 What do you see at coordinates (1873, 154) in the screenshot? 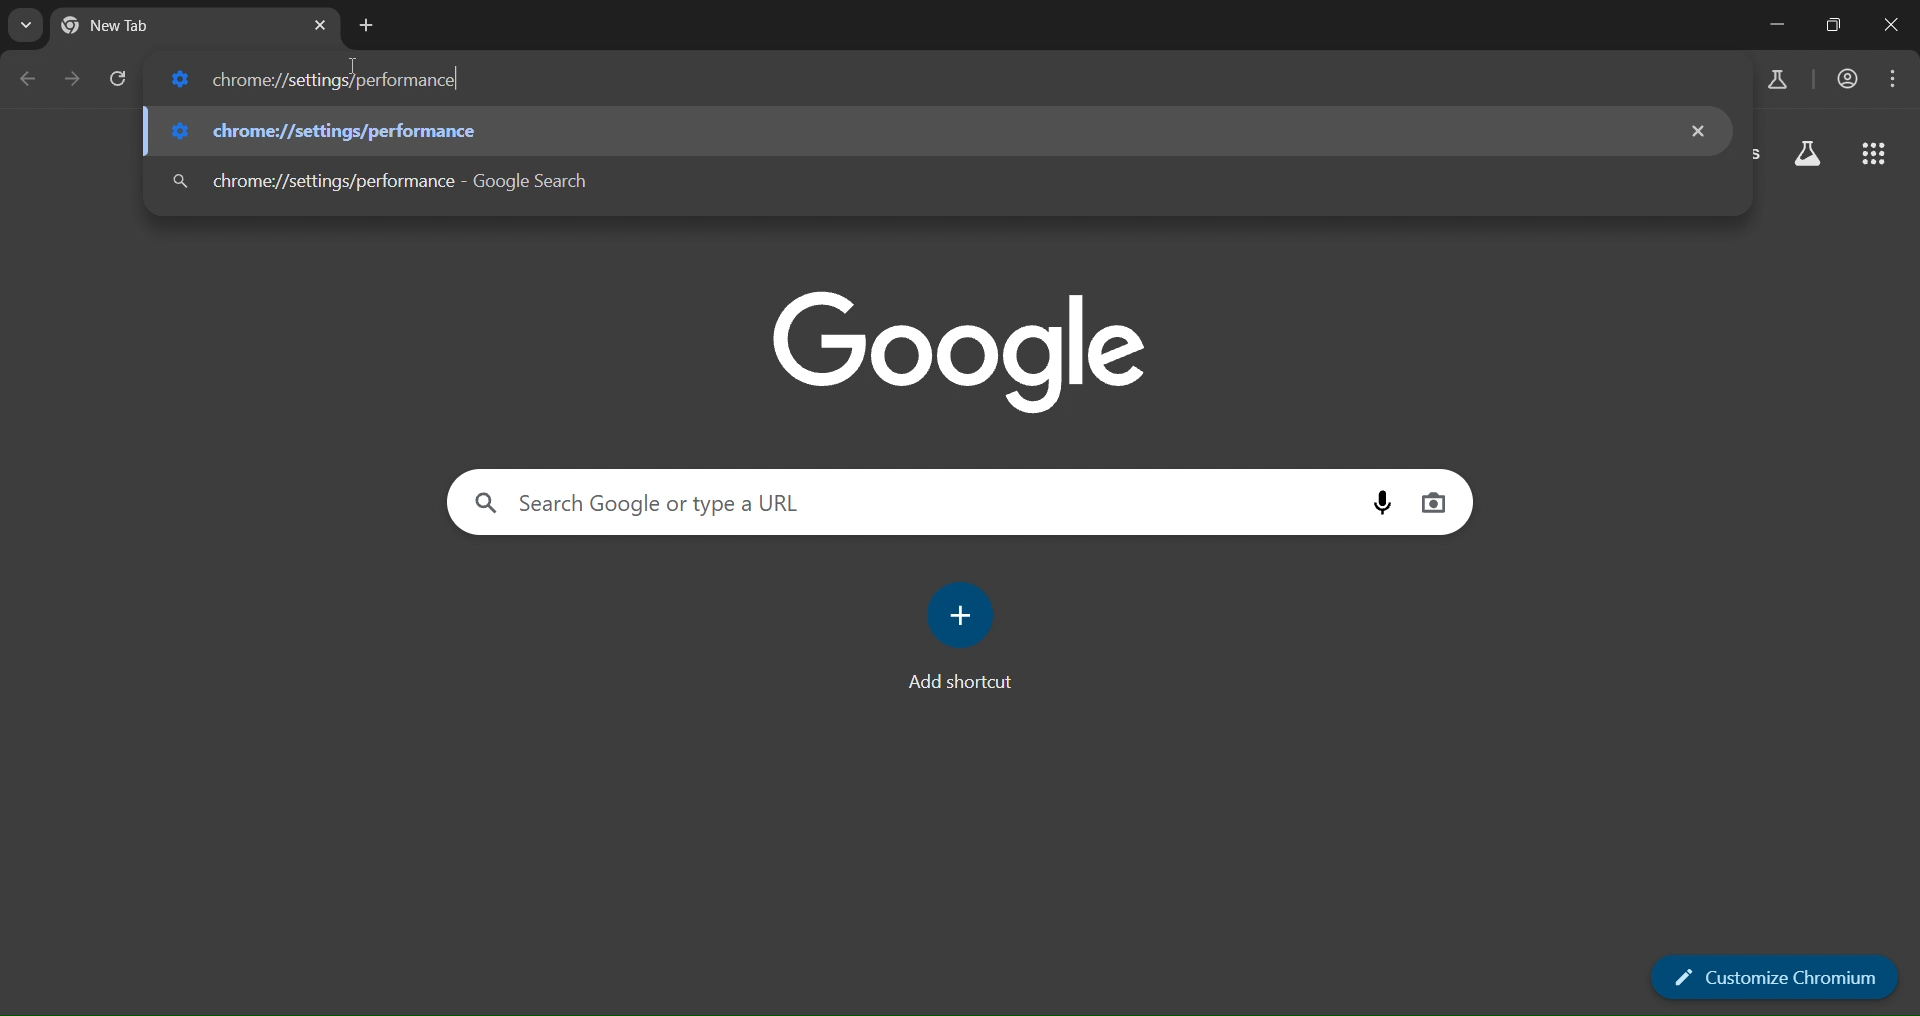
I see `google apps` at bounding box center [1873, 154].